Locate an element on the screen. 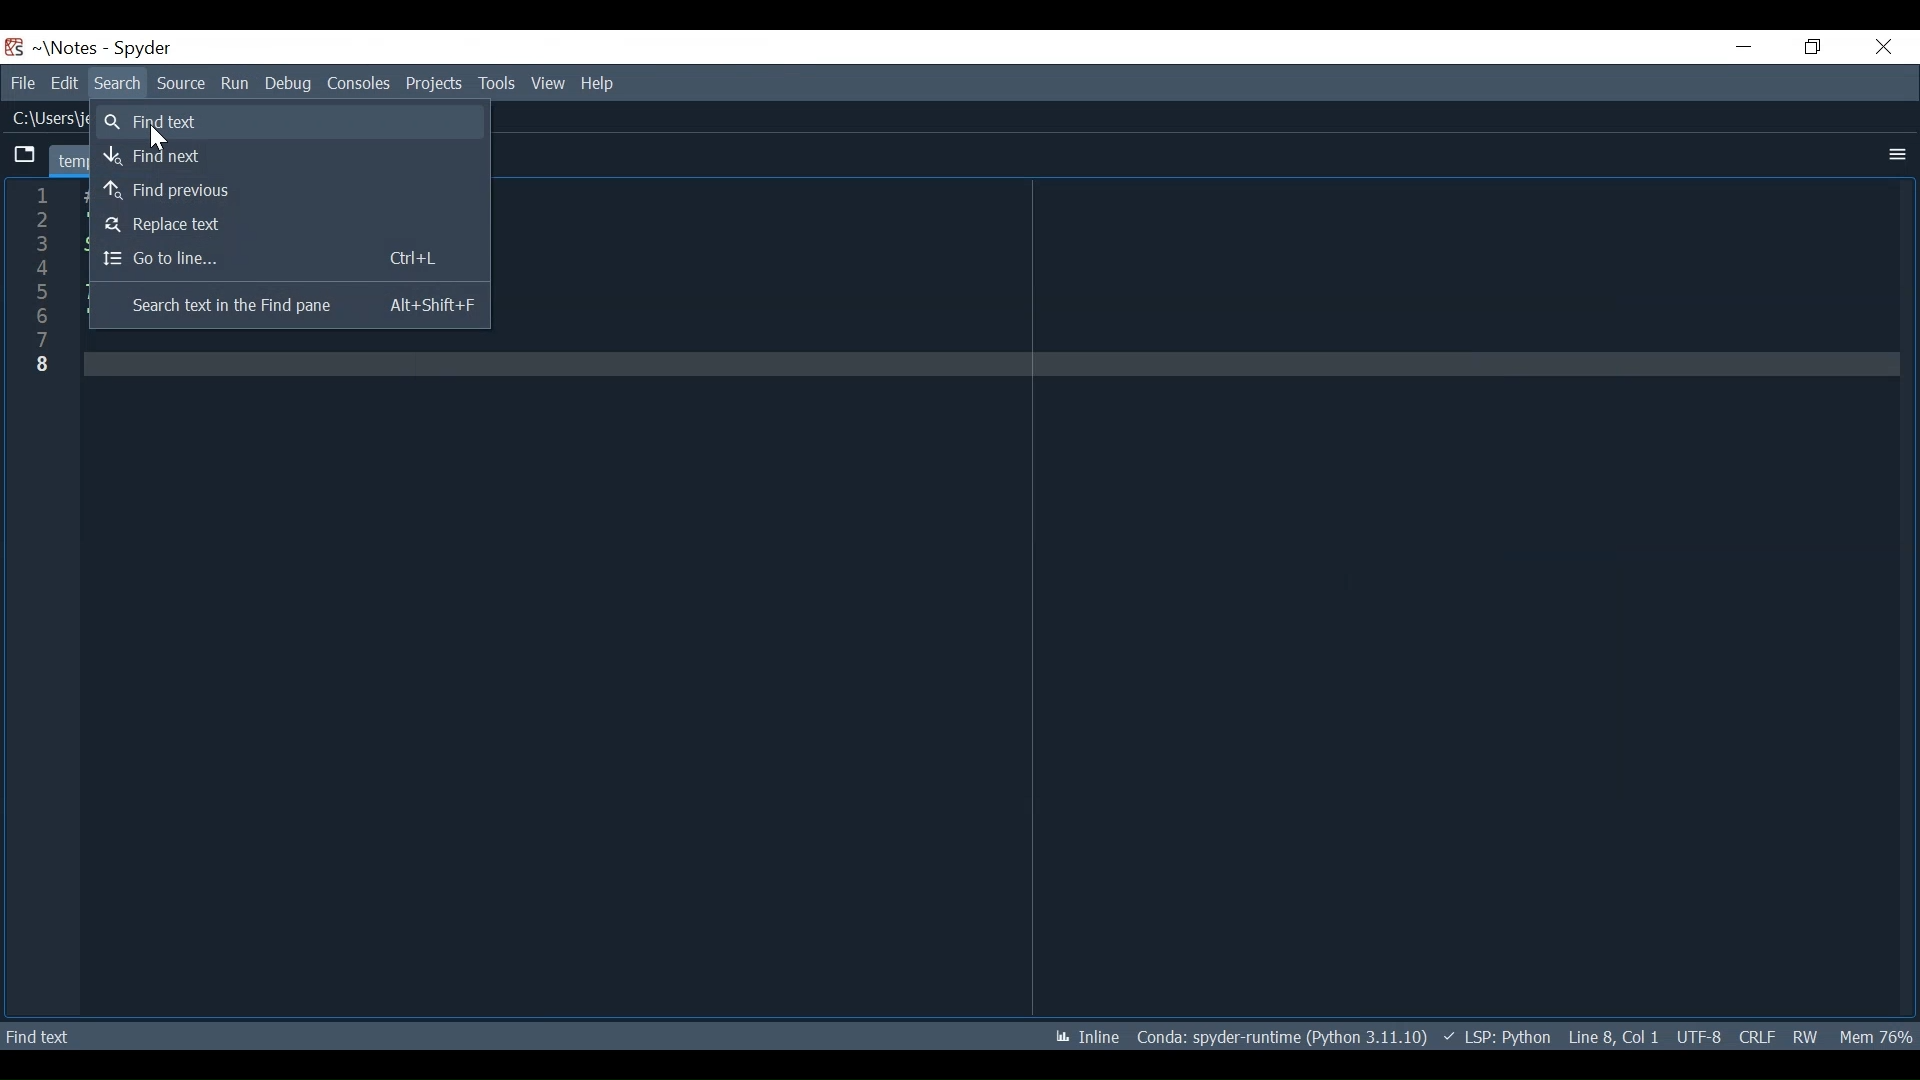  Language is located at coordinates (1506, 1038).